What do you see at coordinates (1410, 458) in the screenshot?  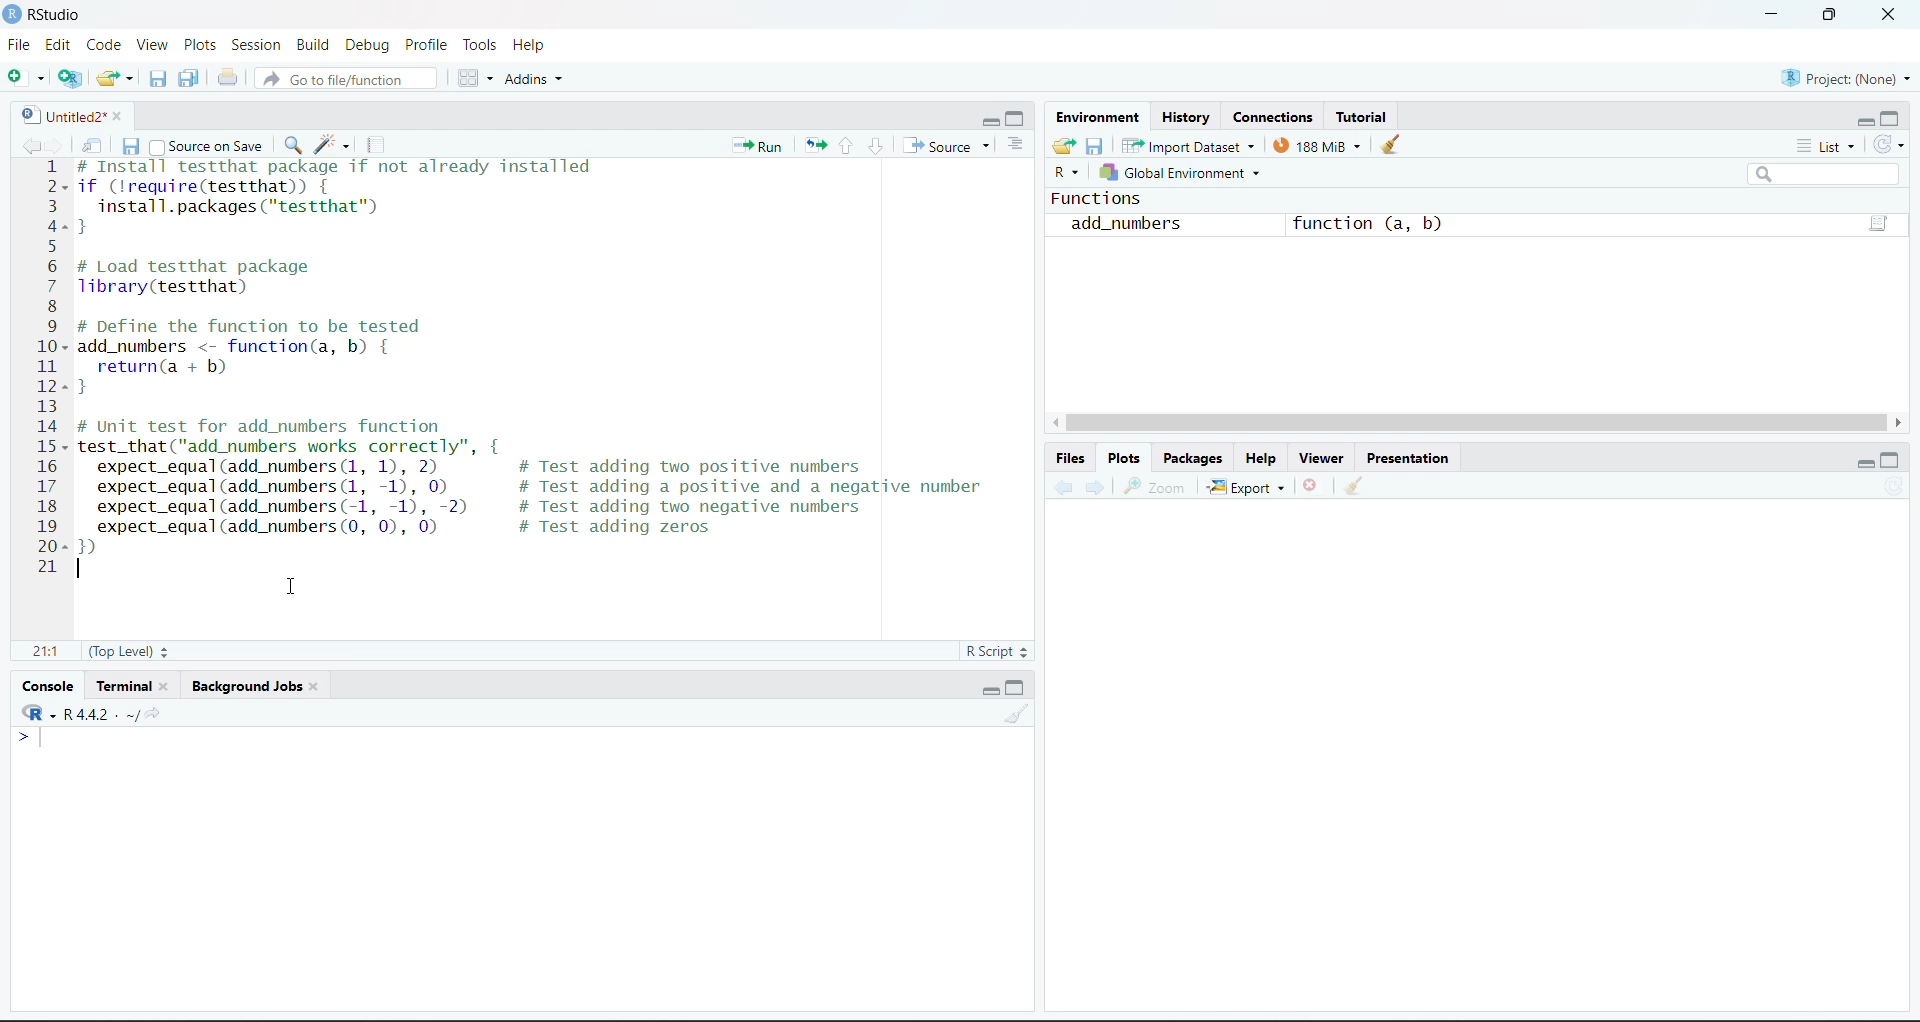 I see `Presentation` at bounding box center [1410, 458].